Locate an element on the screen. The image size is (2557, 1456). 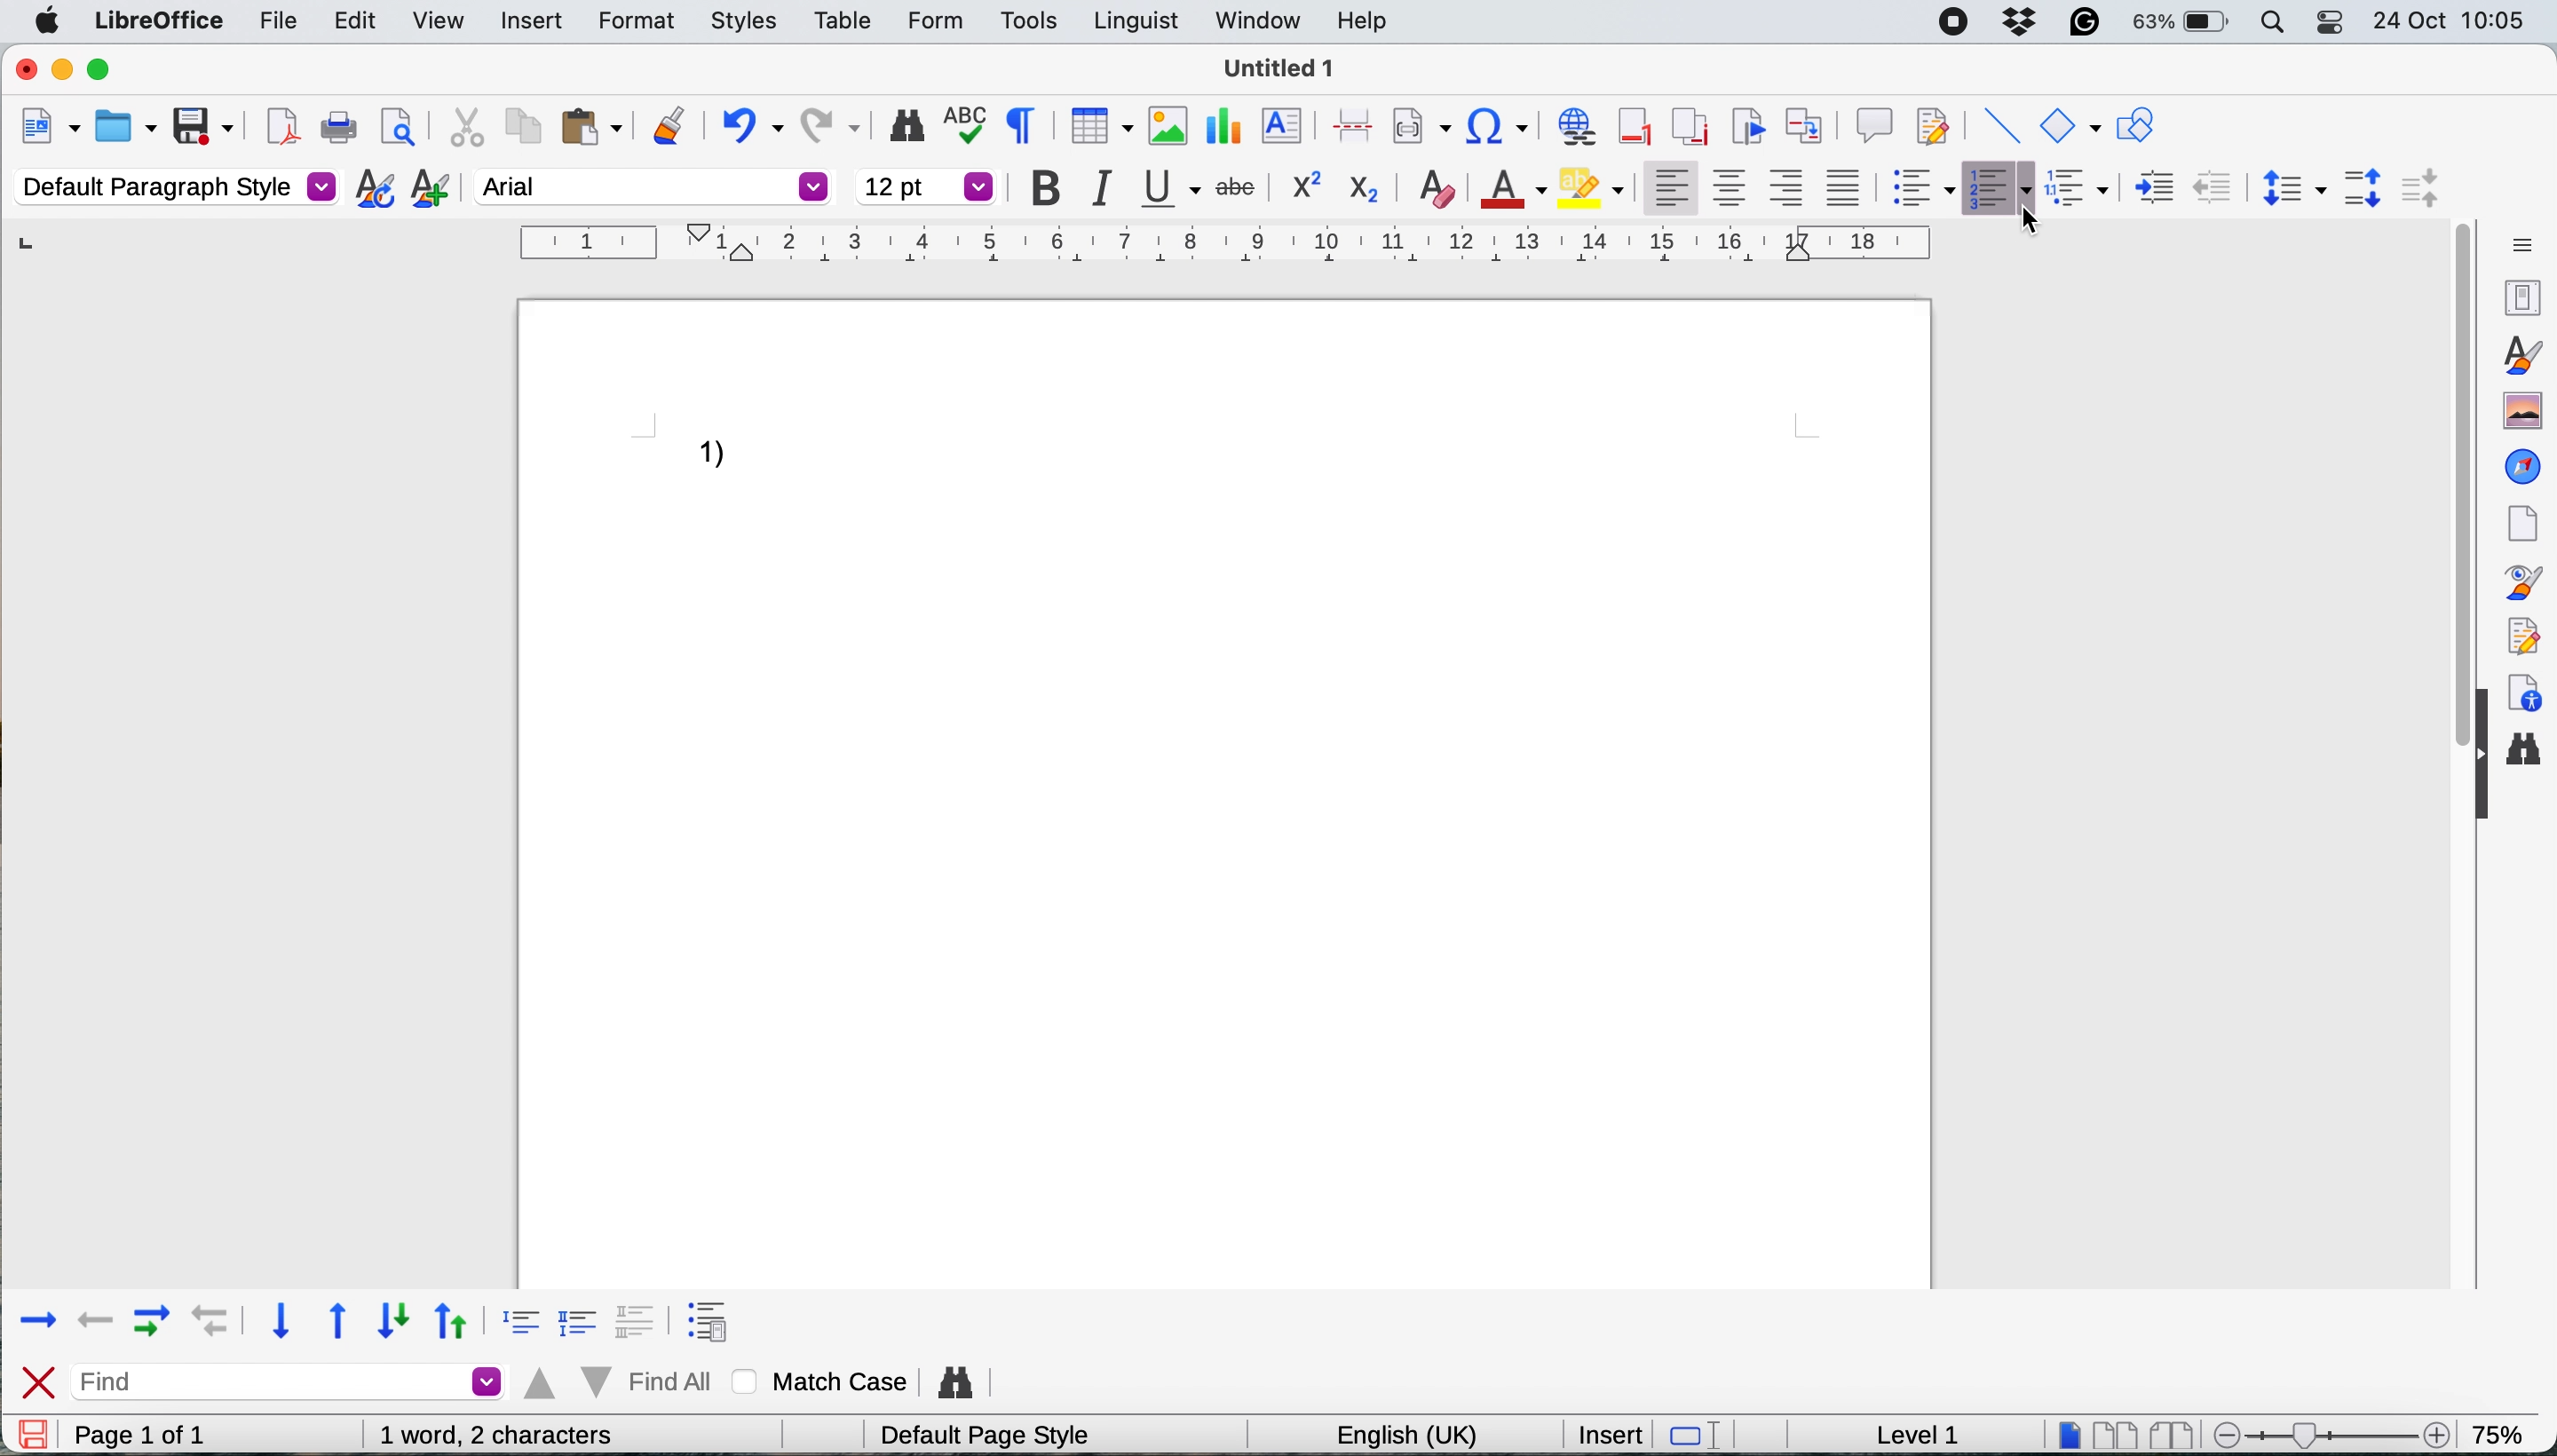
format 4 is located at coordinates (715, 1310).